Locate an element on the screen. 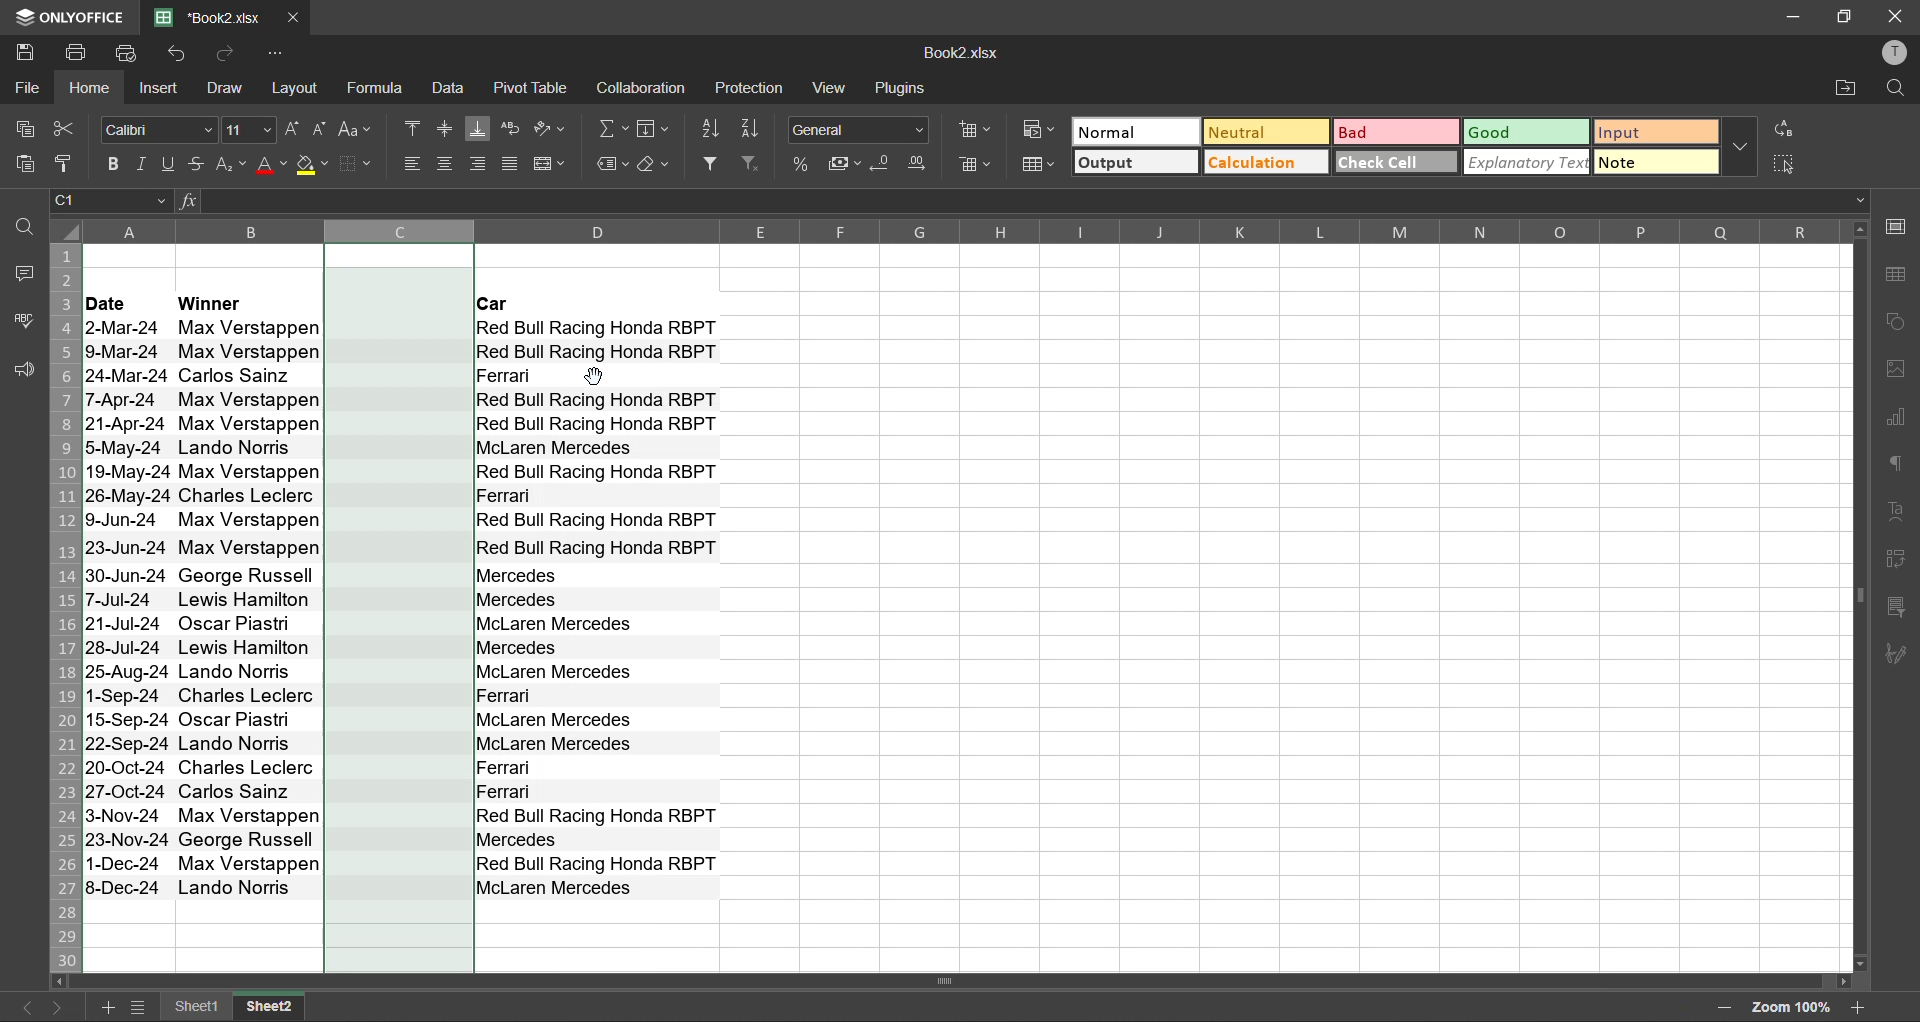 The image size is (1920, 1022). conditional formatting is located at coordinates (1041, 131).